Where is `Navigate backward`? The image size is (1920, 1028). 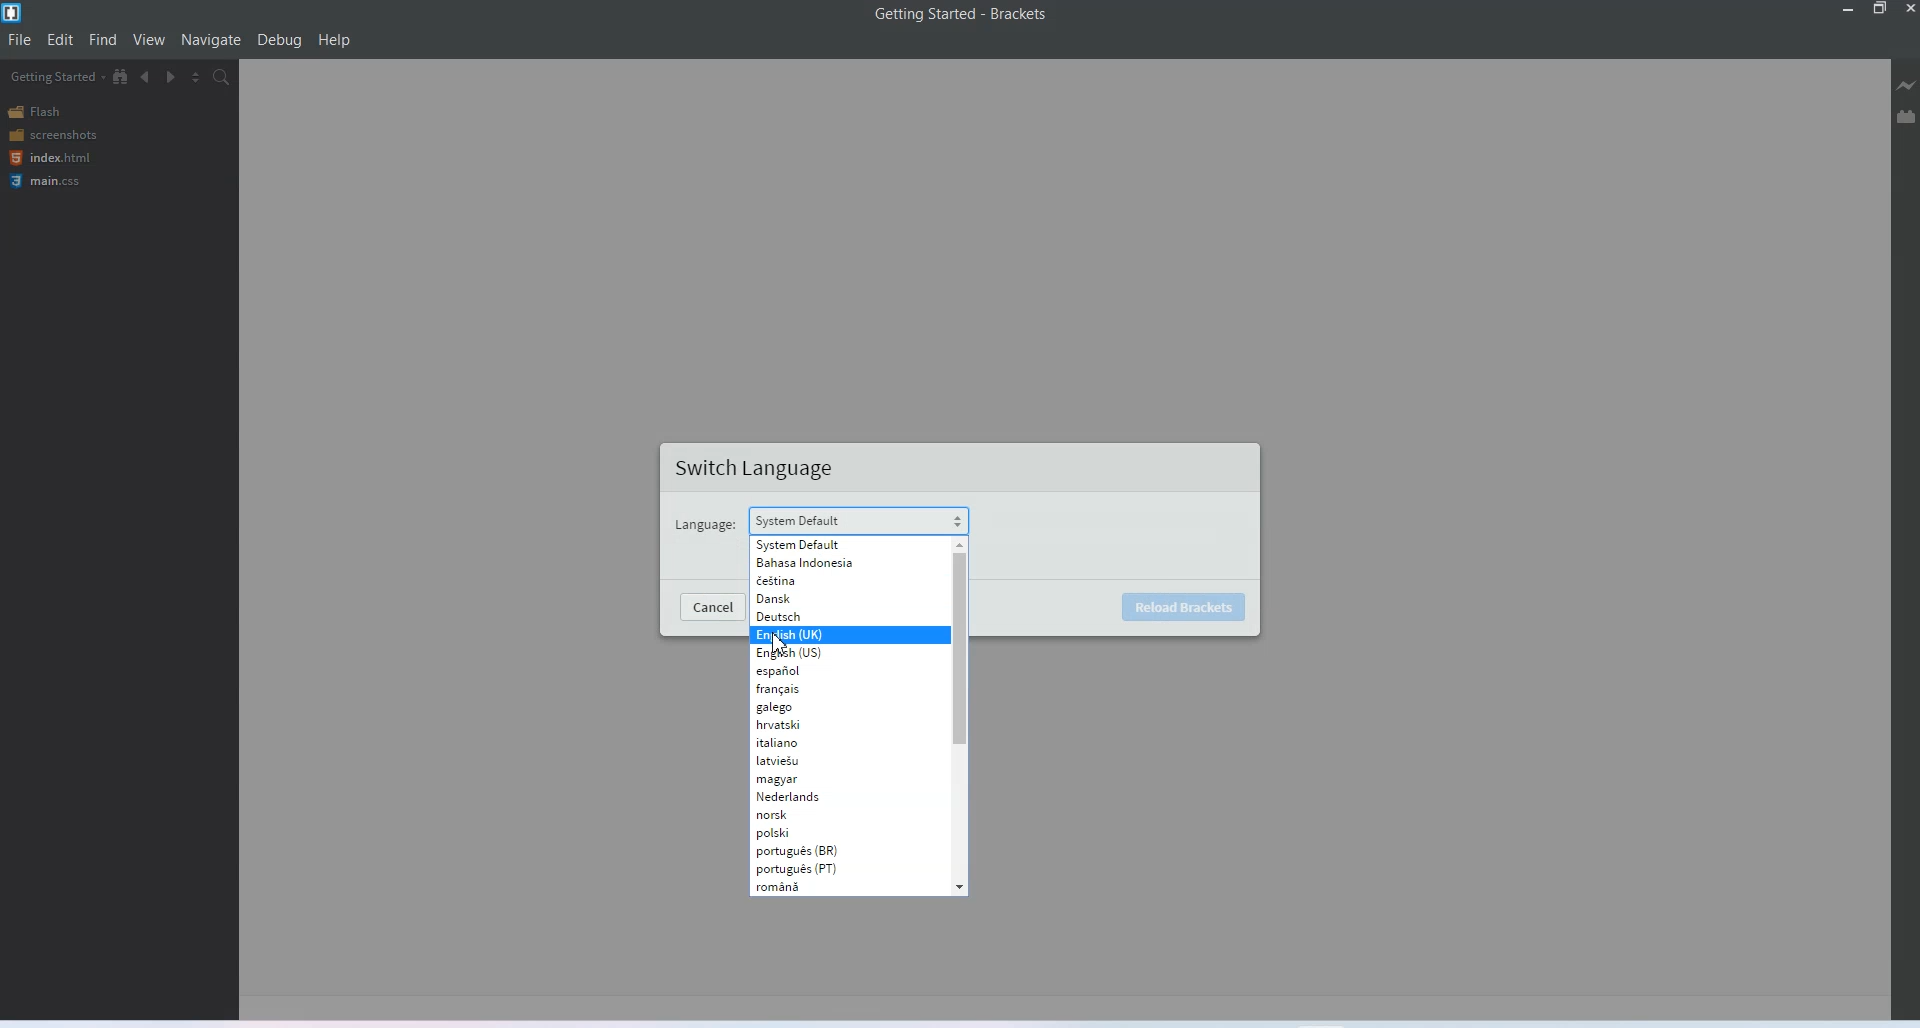
Navigate backward is located at coordinates (146, 77).